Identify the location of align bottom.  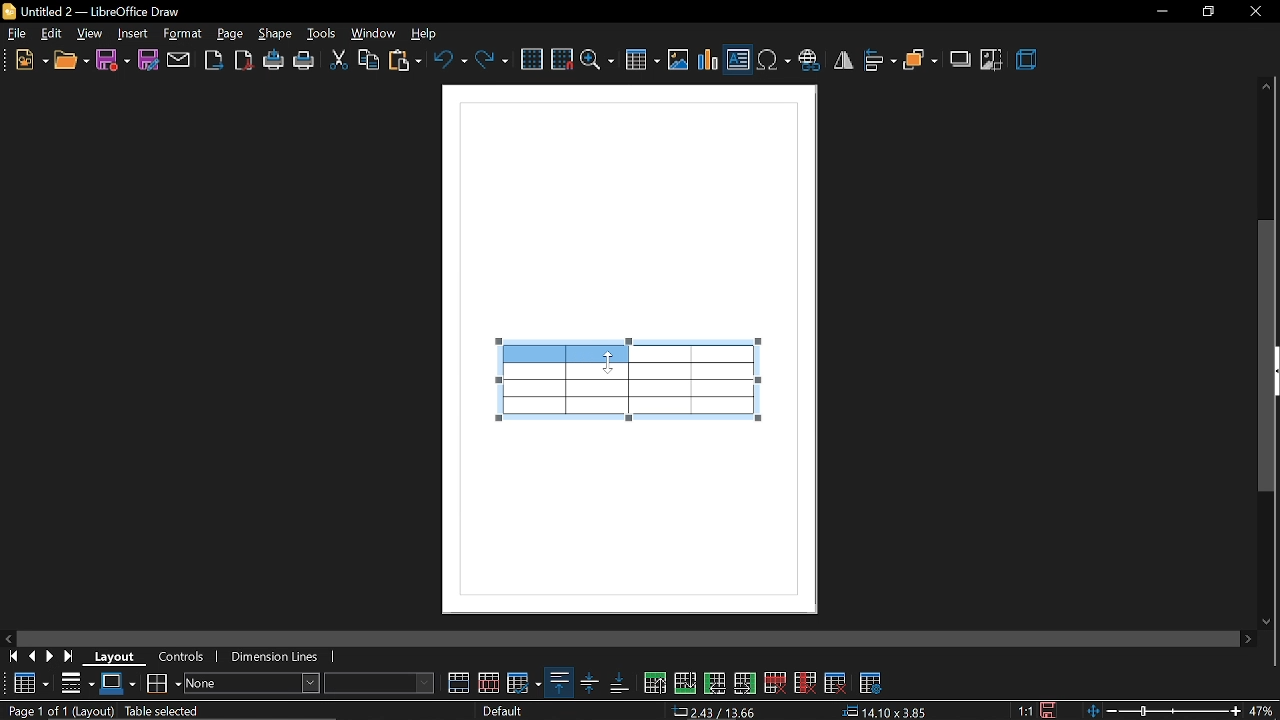
(620, 682).